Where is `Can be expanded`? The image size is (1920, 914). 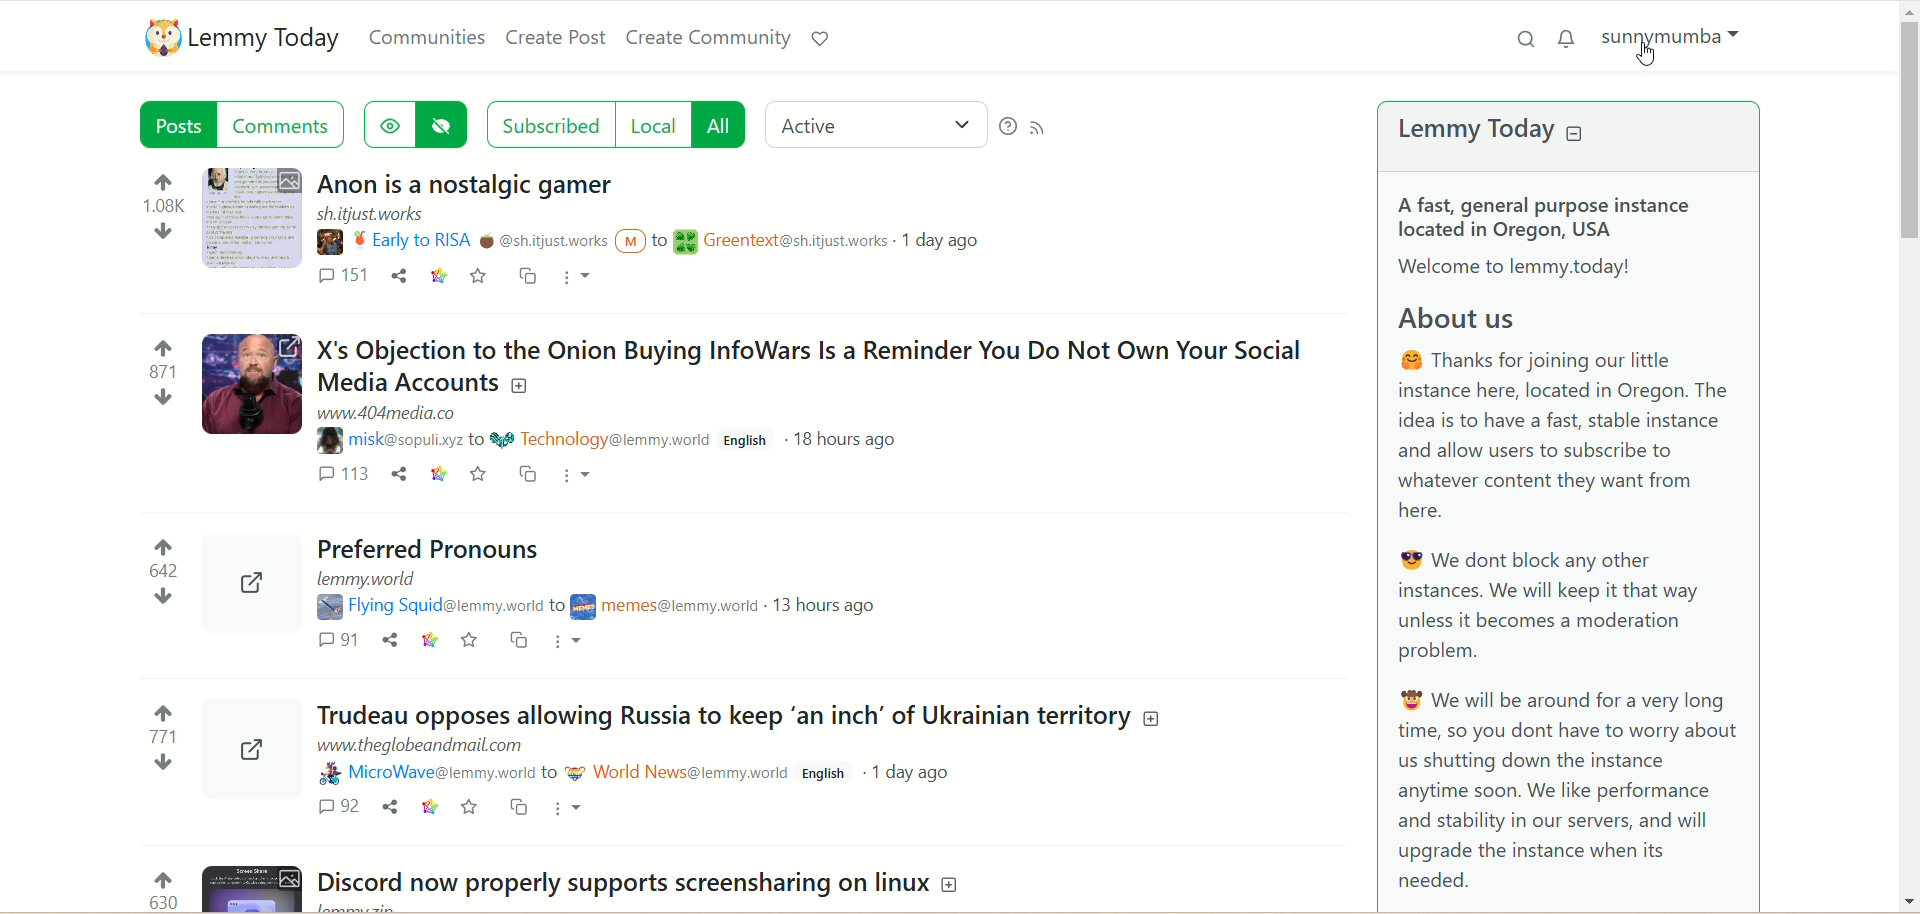 Can be expanded is located at coordinates (259, 753).